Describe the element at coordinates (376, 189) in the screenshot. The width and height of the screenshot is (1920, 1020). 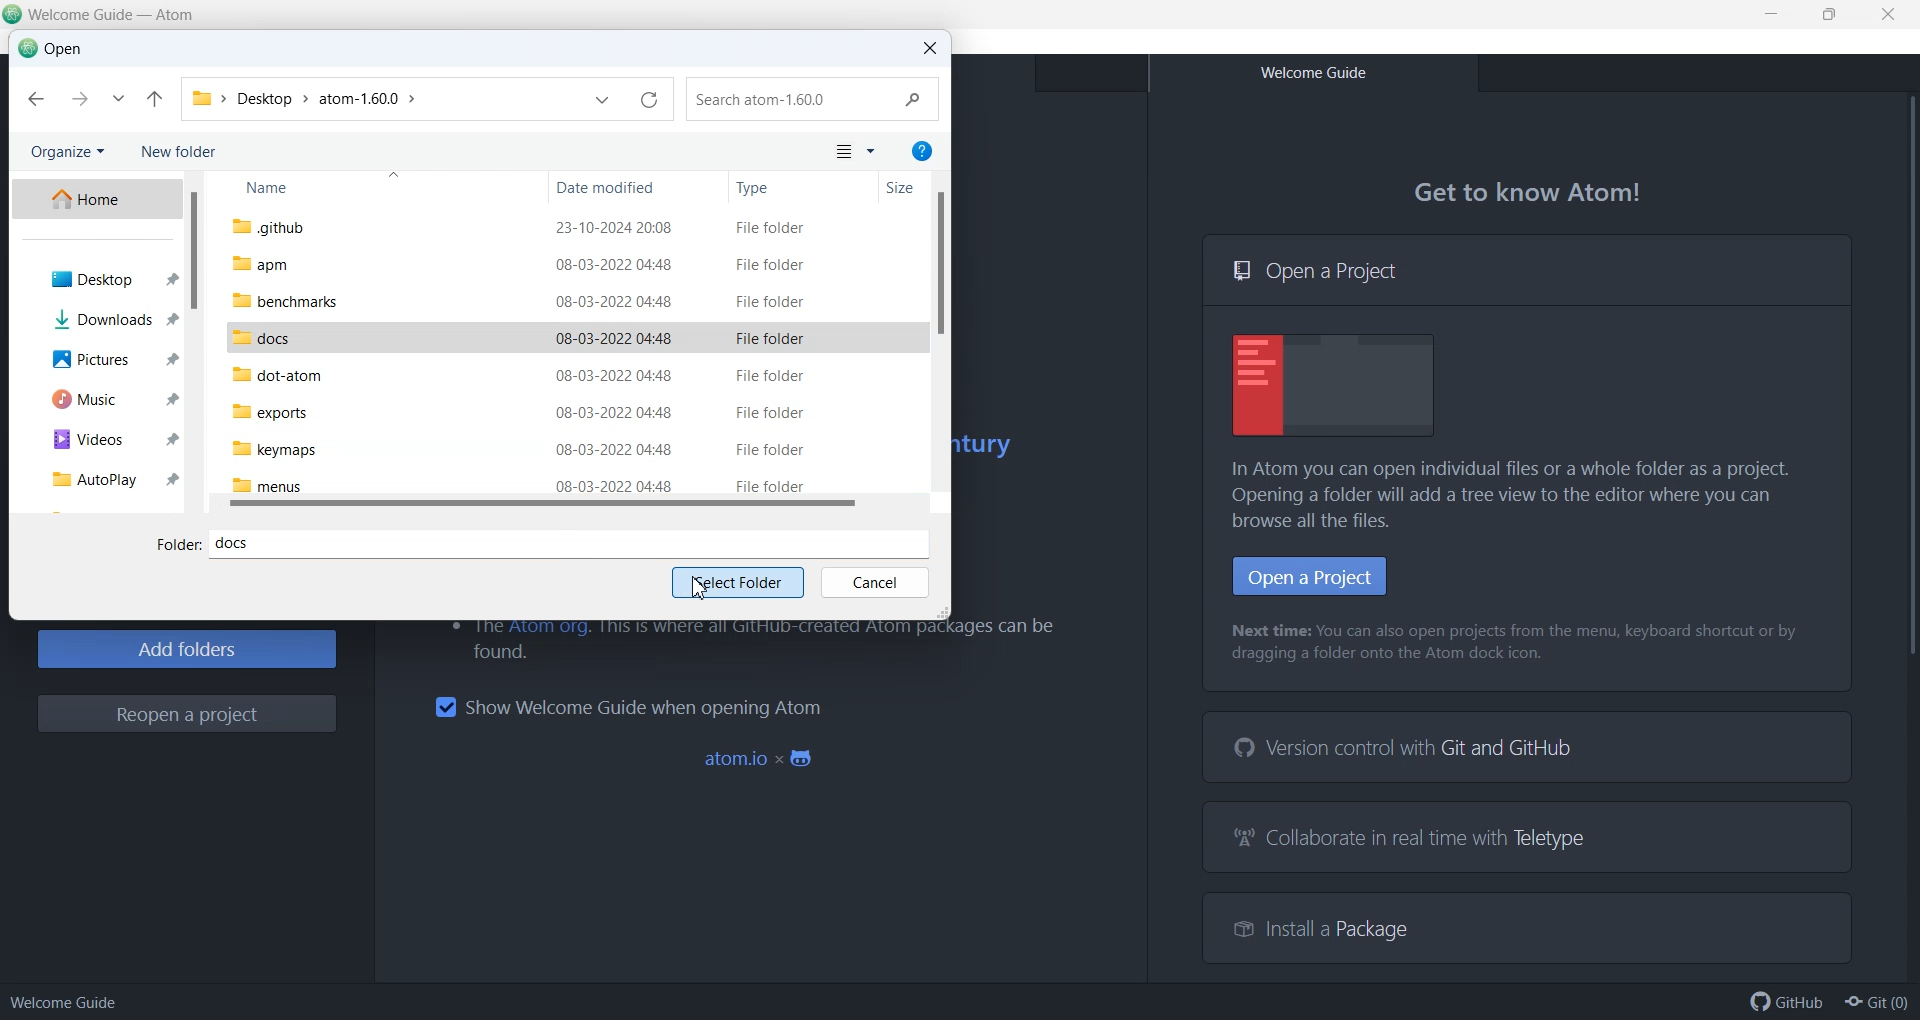
I see `Name` at that location.